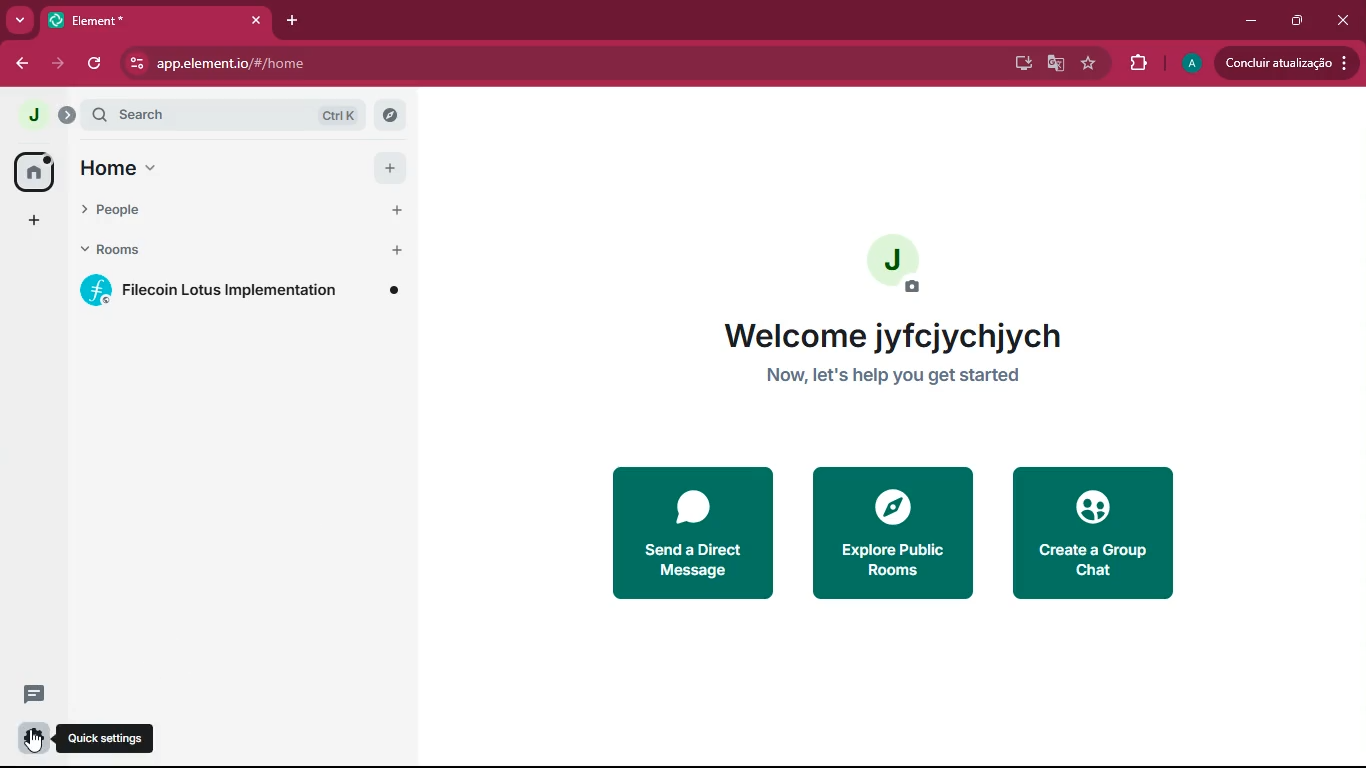 The image size is (1366, 768). What do you see at coordinates (1297, 21) in the screenshot?
I see `maximize` at bounding box center [1297, 21].